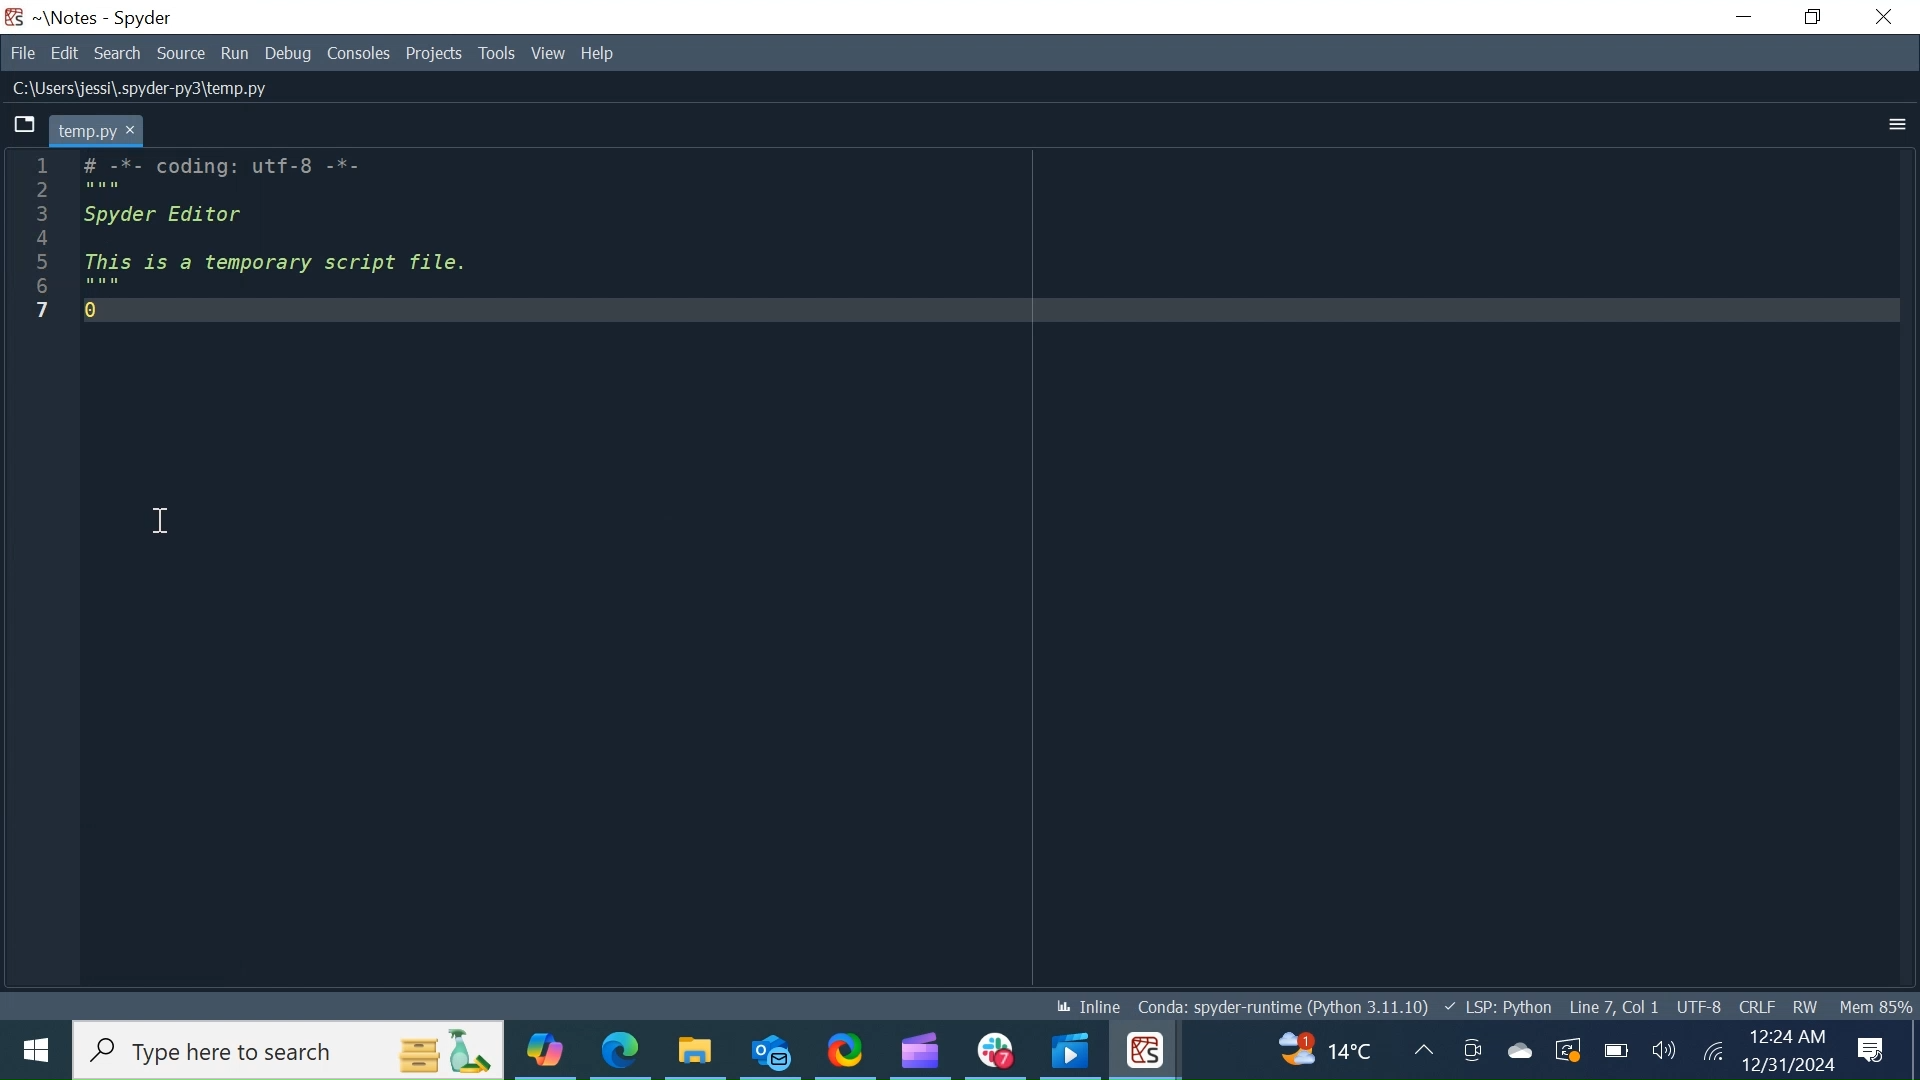 The width and height of the screenshot is (1920, 1080). Describe the element at coordinates (551, 1053) in the screenshot. I see `Copilot Desktop Icon` at that location.